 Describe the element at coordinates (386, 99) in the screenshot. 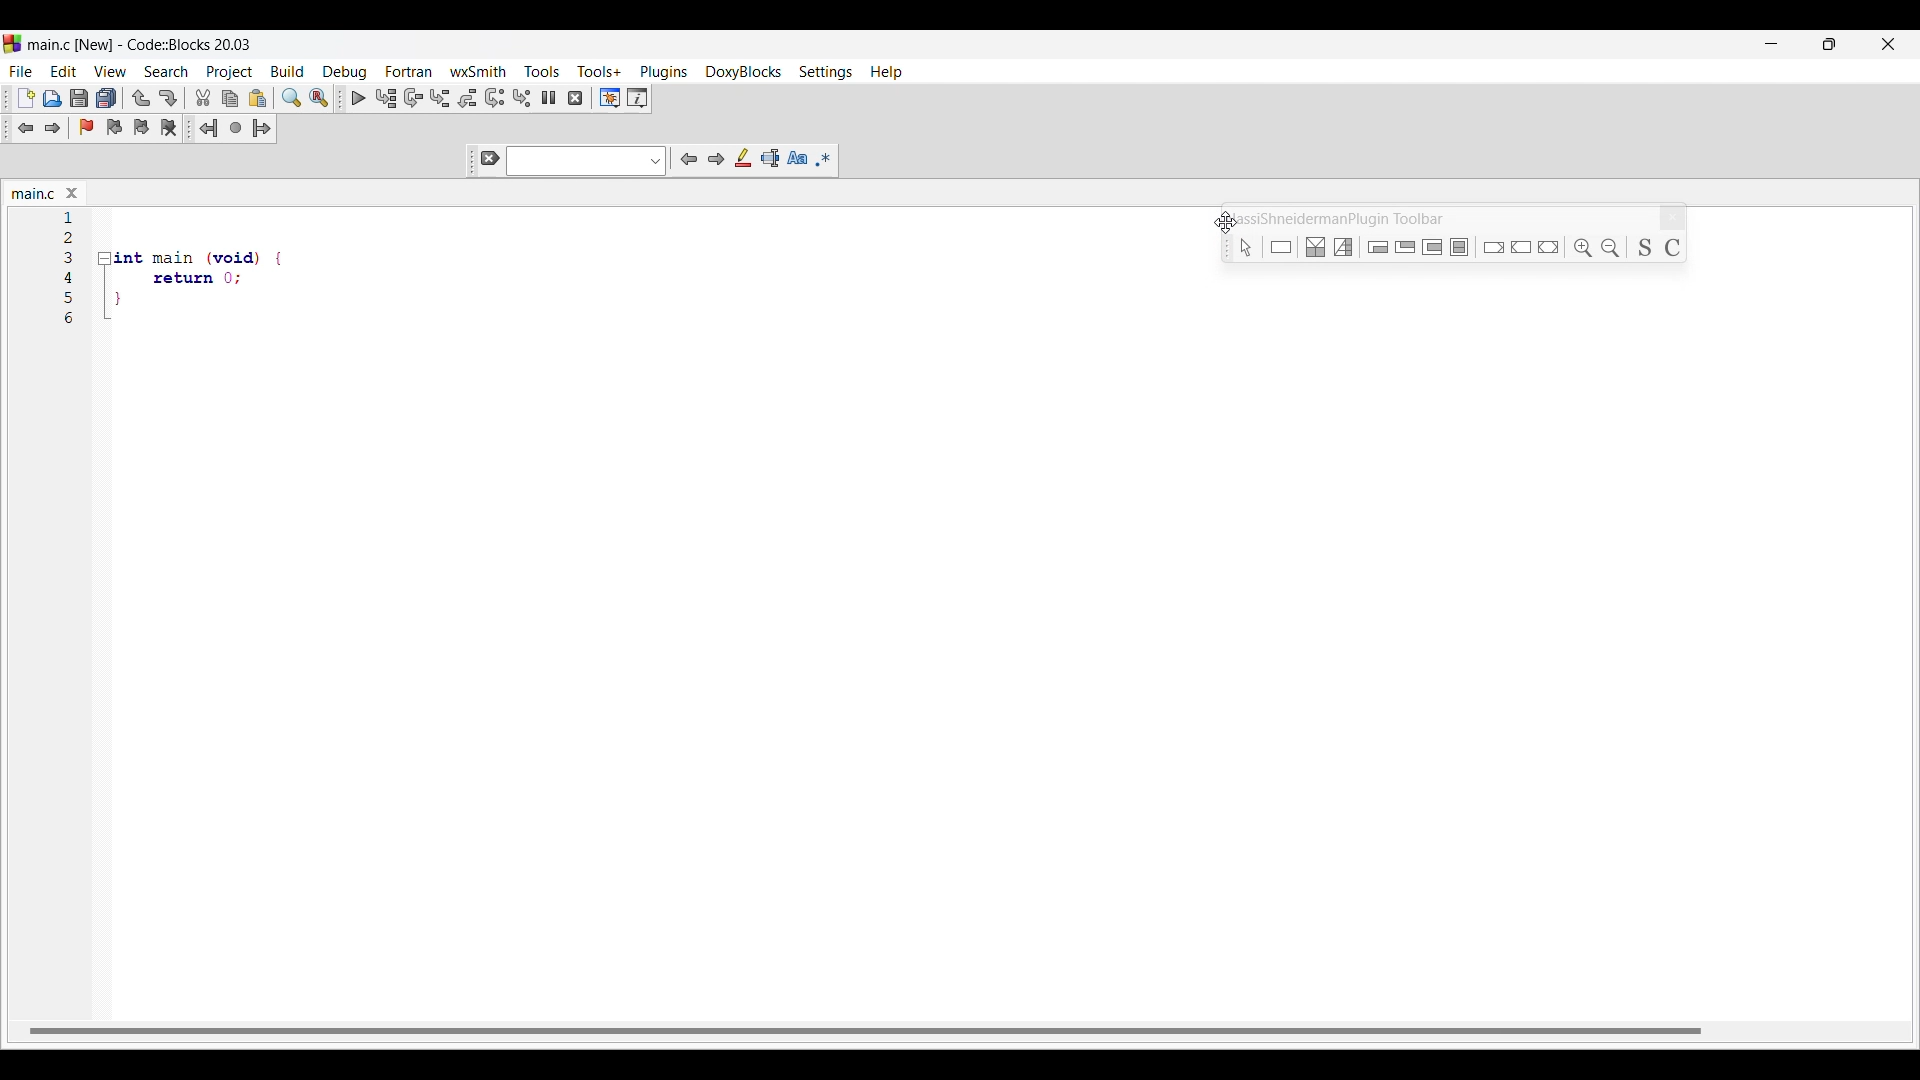

I see `Run to cursor` at that location.